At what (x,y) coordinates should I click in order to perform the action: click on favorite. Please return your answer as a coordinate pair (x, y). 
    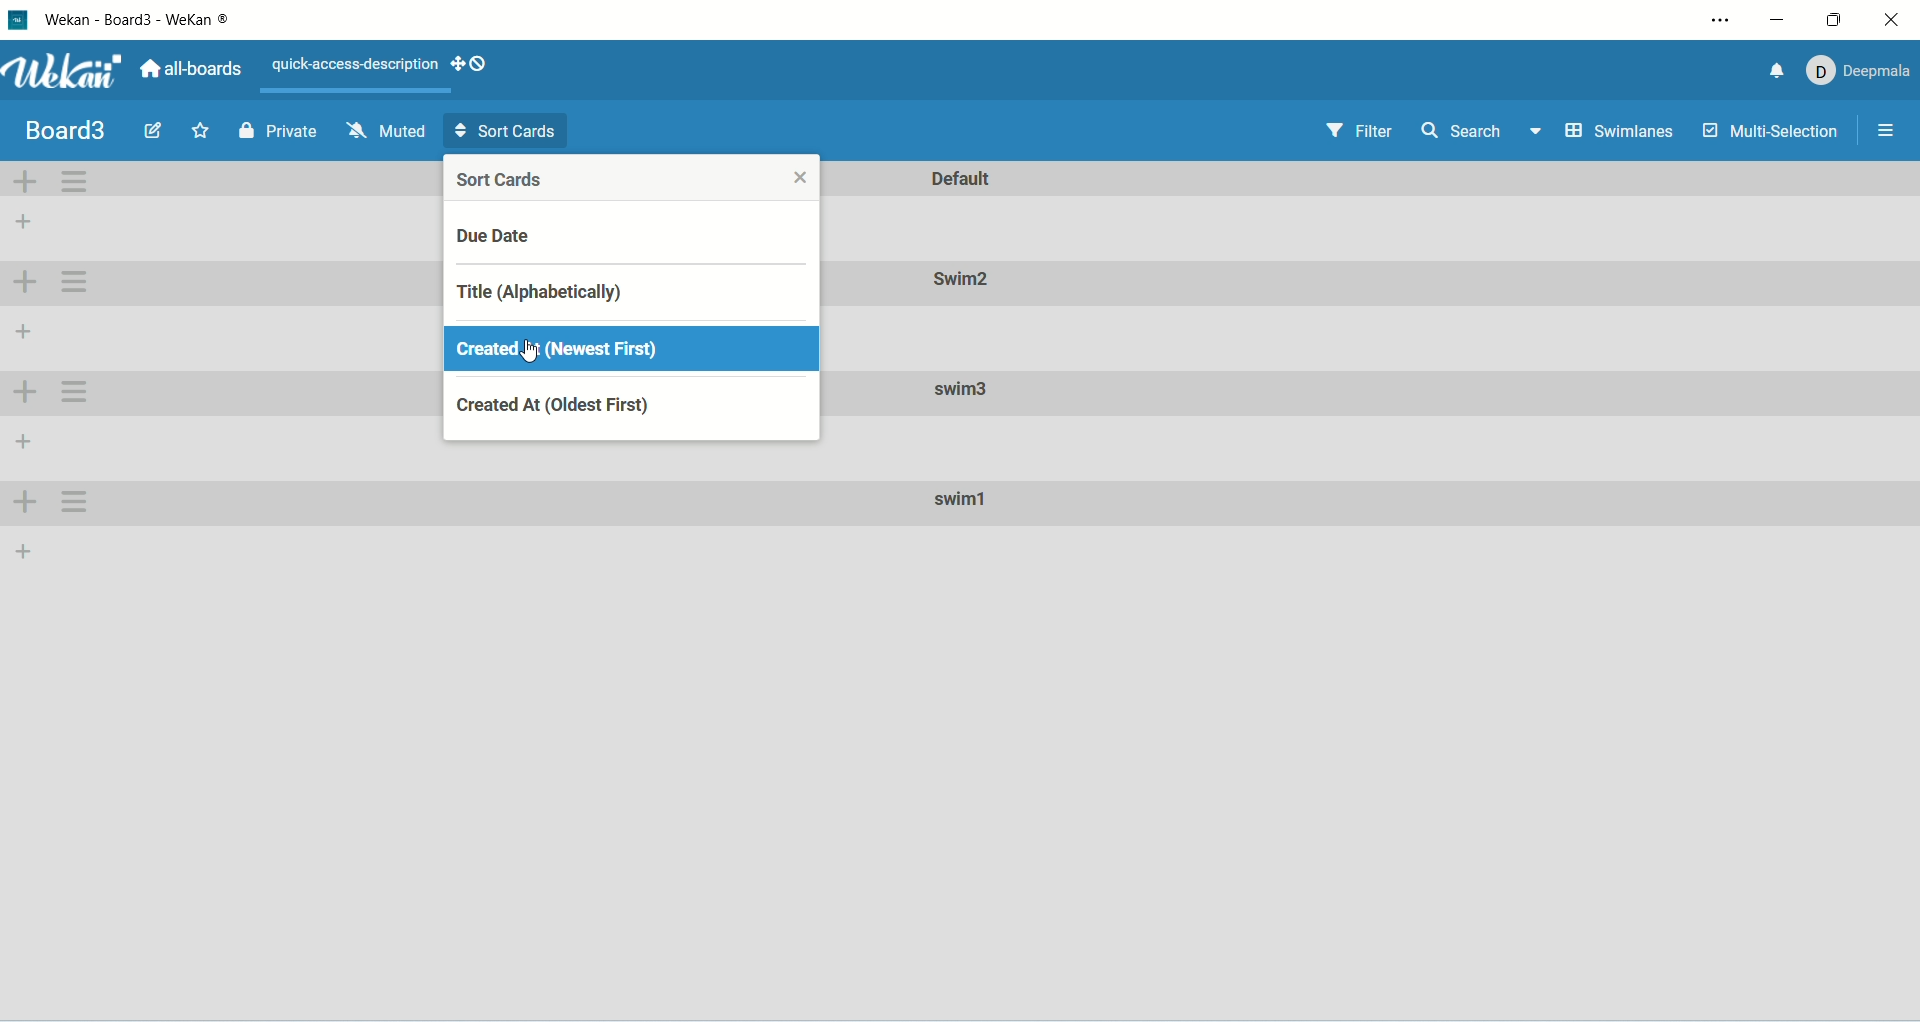
    Looking at the image, I should click on (202, 130).